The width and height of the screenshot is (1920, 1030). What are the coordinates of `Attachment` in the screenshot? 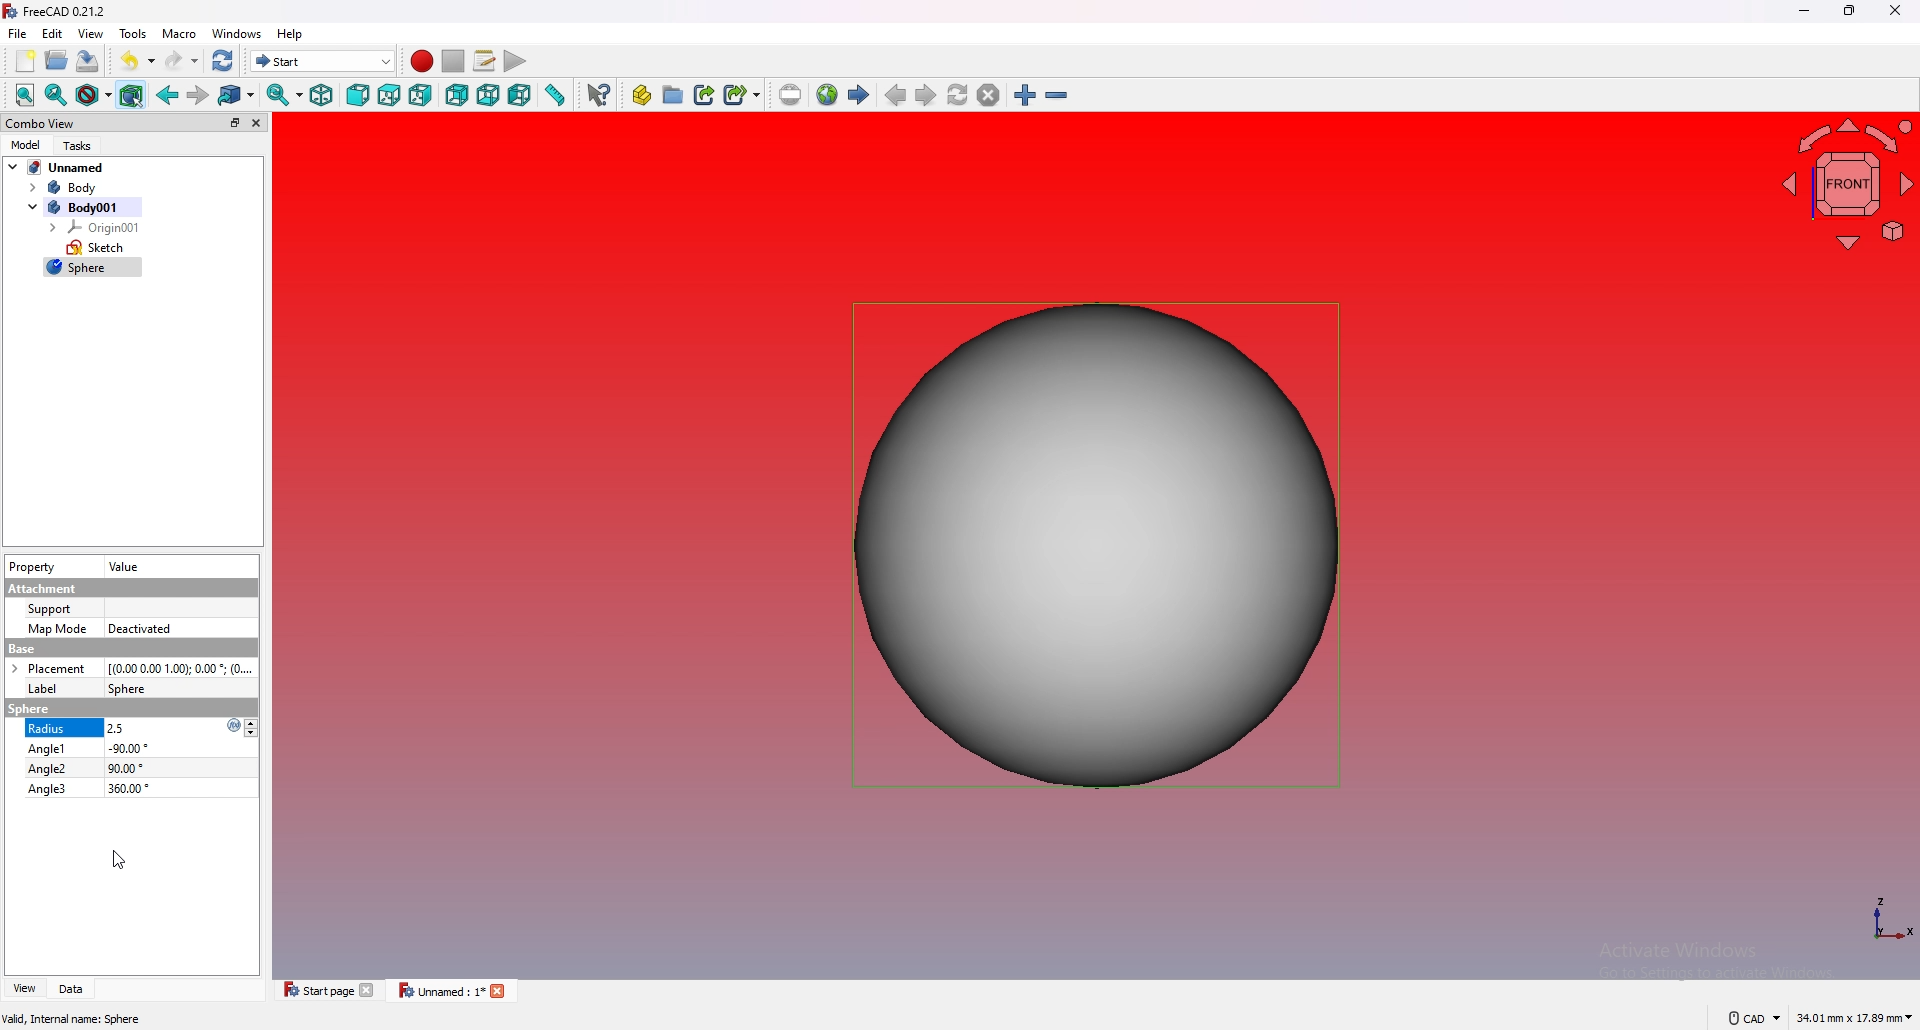 It's located at (43, 589).